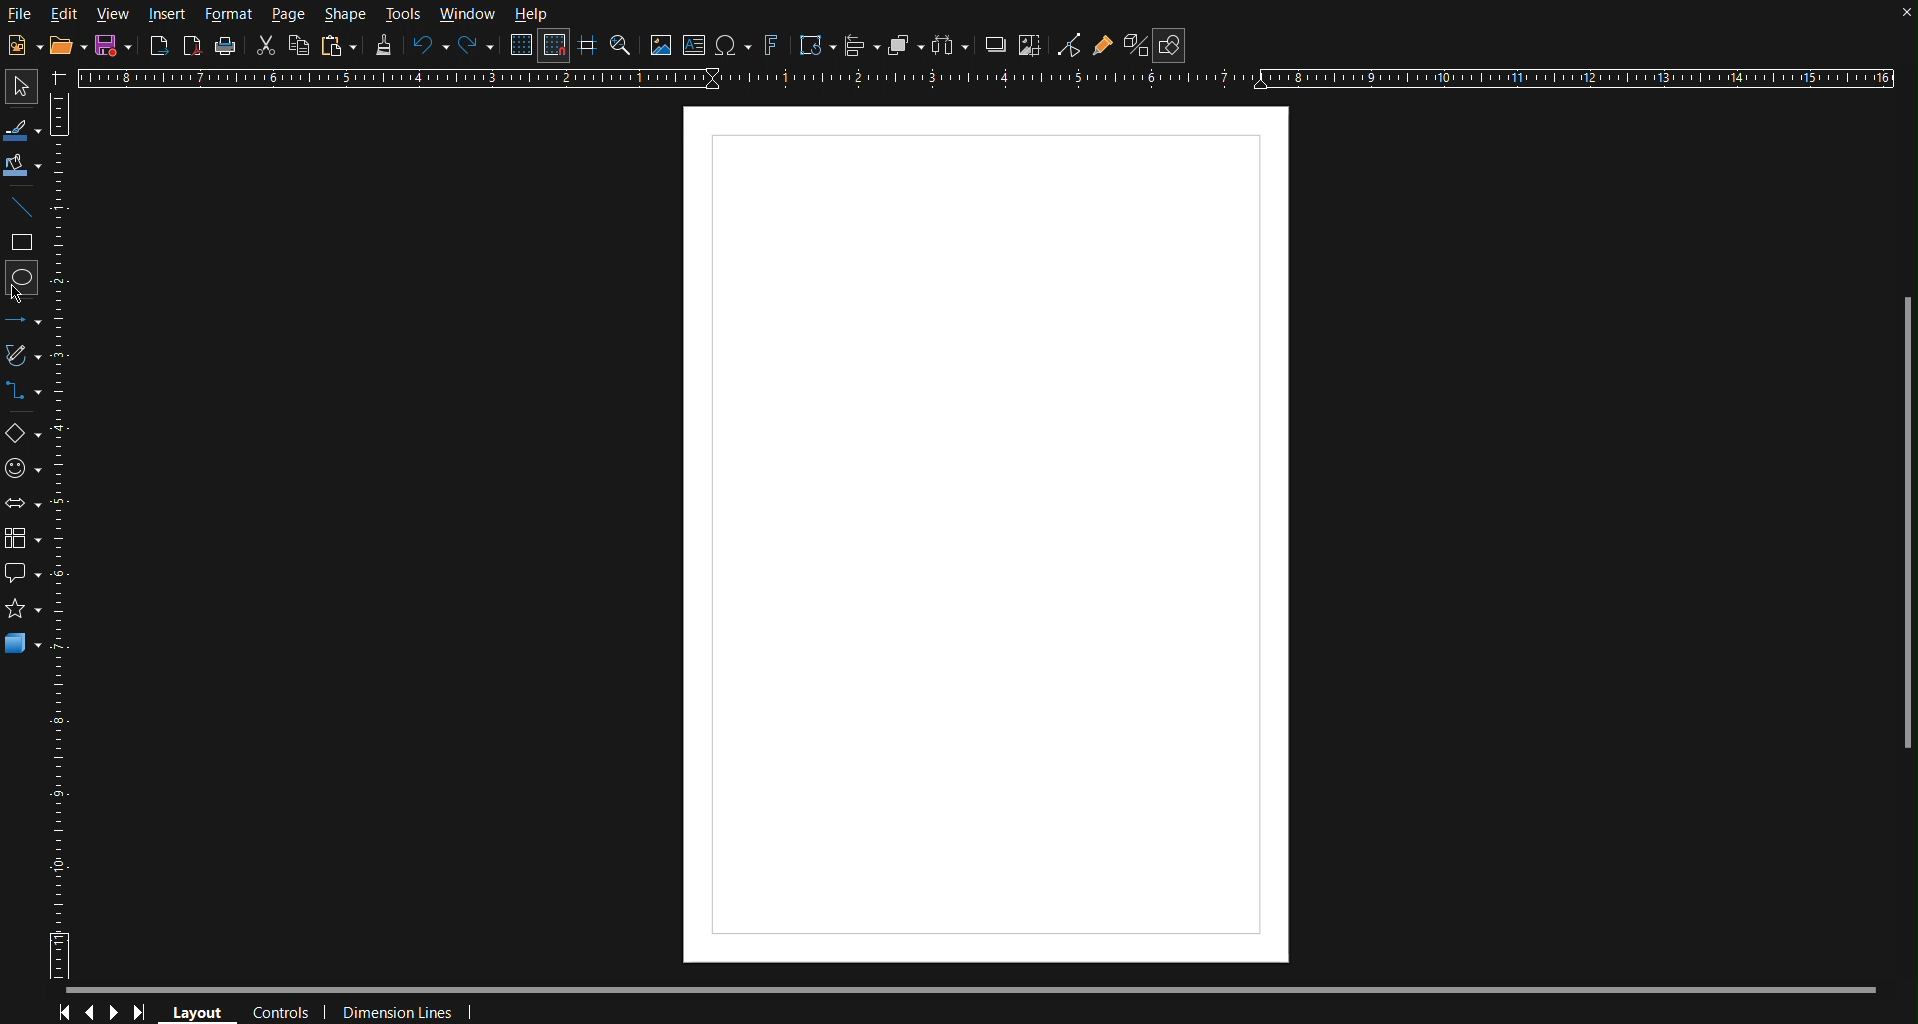  I want to click on Transformation, so click(816, 46).